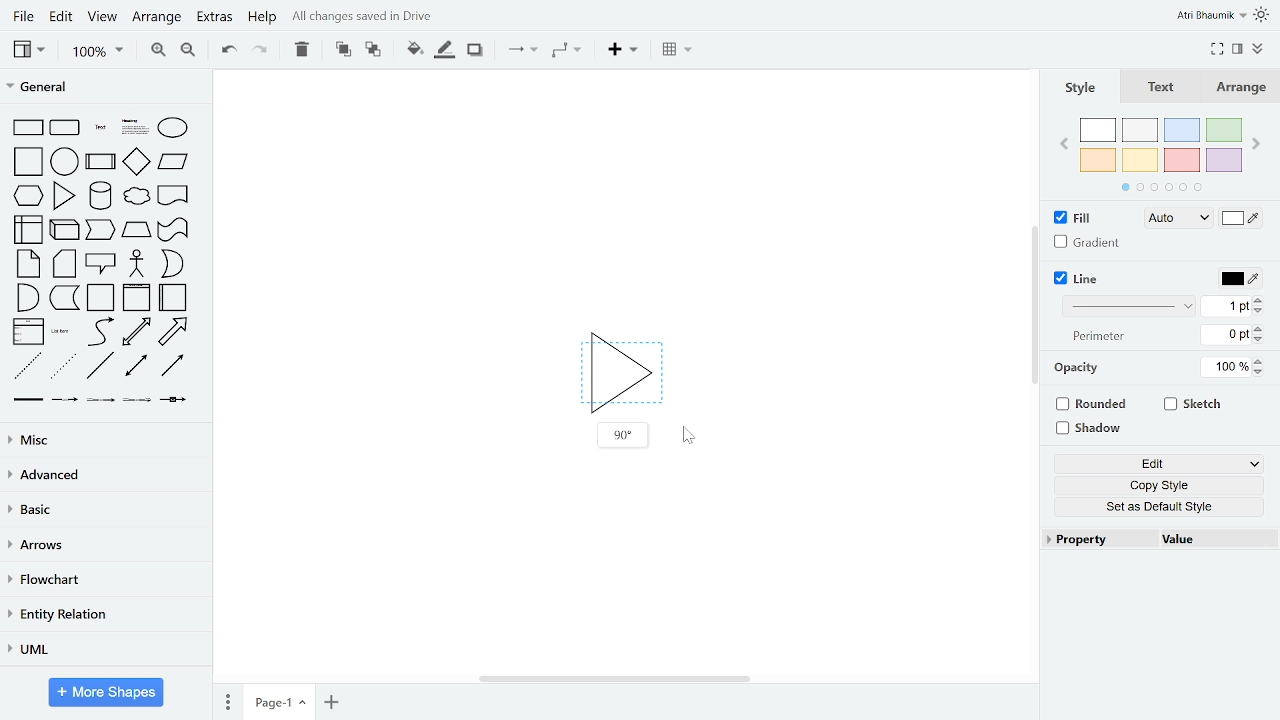 Image resolution: width=1280 pixels, height=720 pixels. What do you see at coordinates (1226, 129) in the screenshot?
I see `green` at bounding box center [1226, 129].